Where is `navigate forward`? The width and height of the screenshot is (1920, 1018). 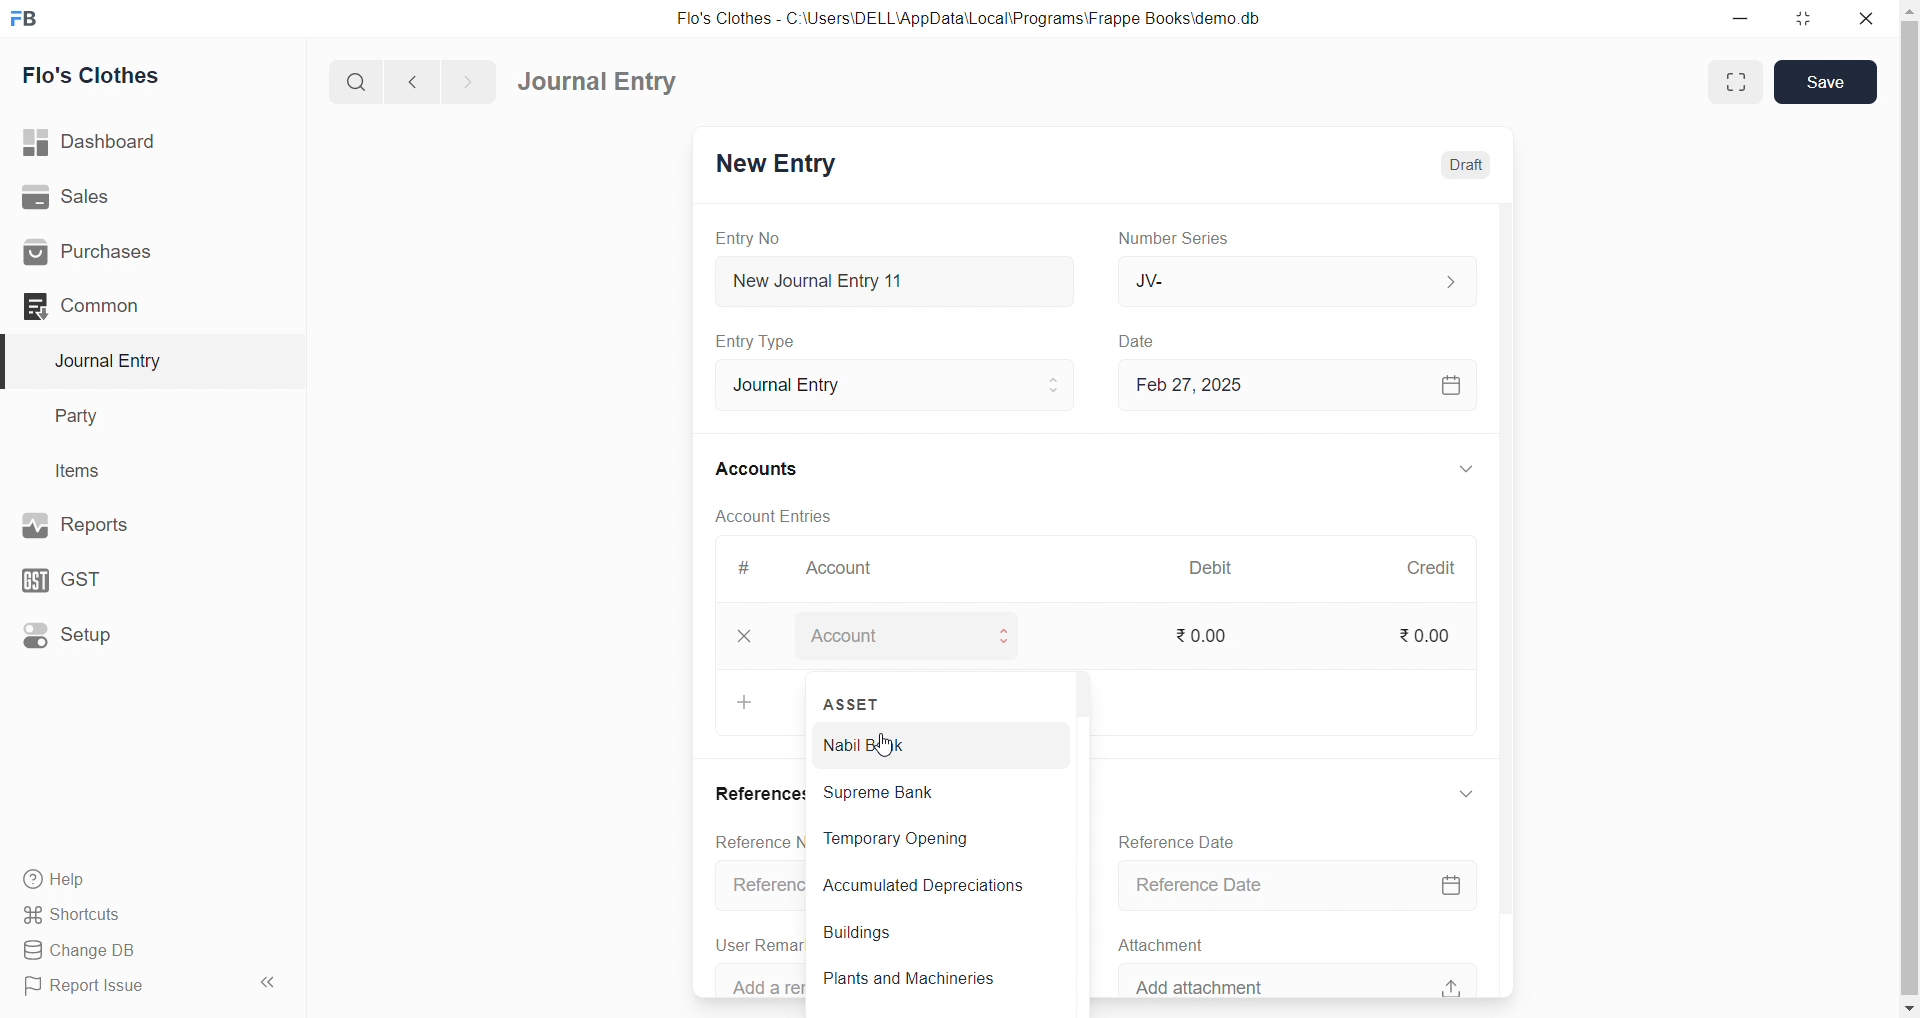 navigate forward is located at coordinates (473, 81).